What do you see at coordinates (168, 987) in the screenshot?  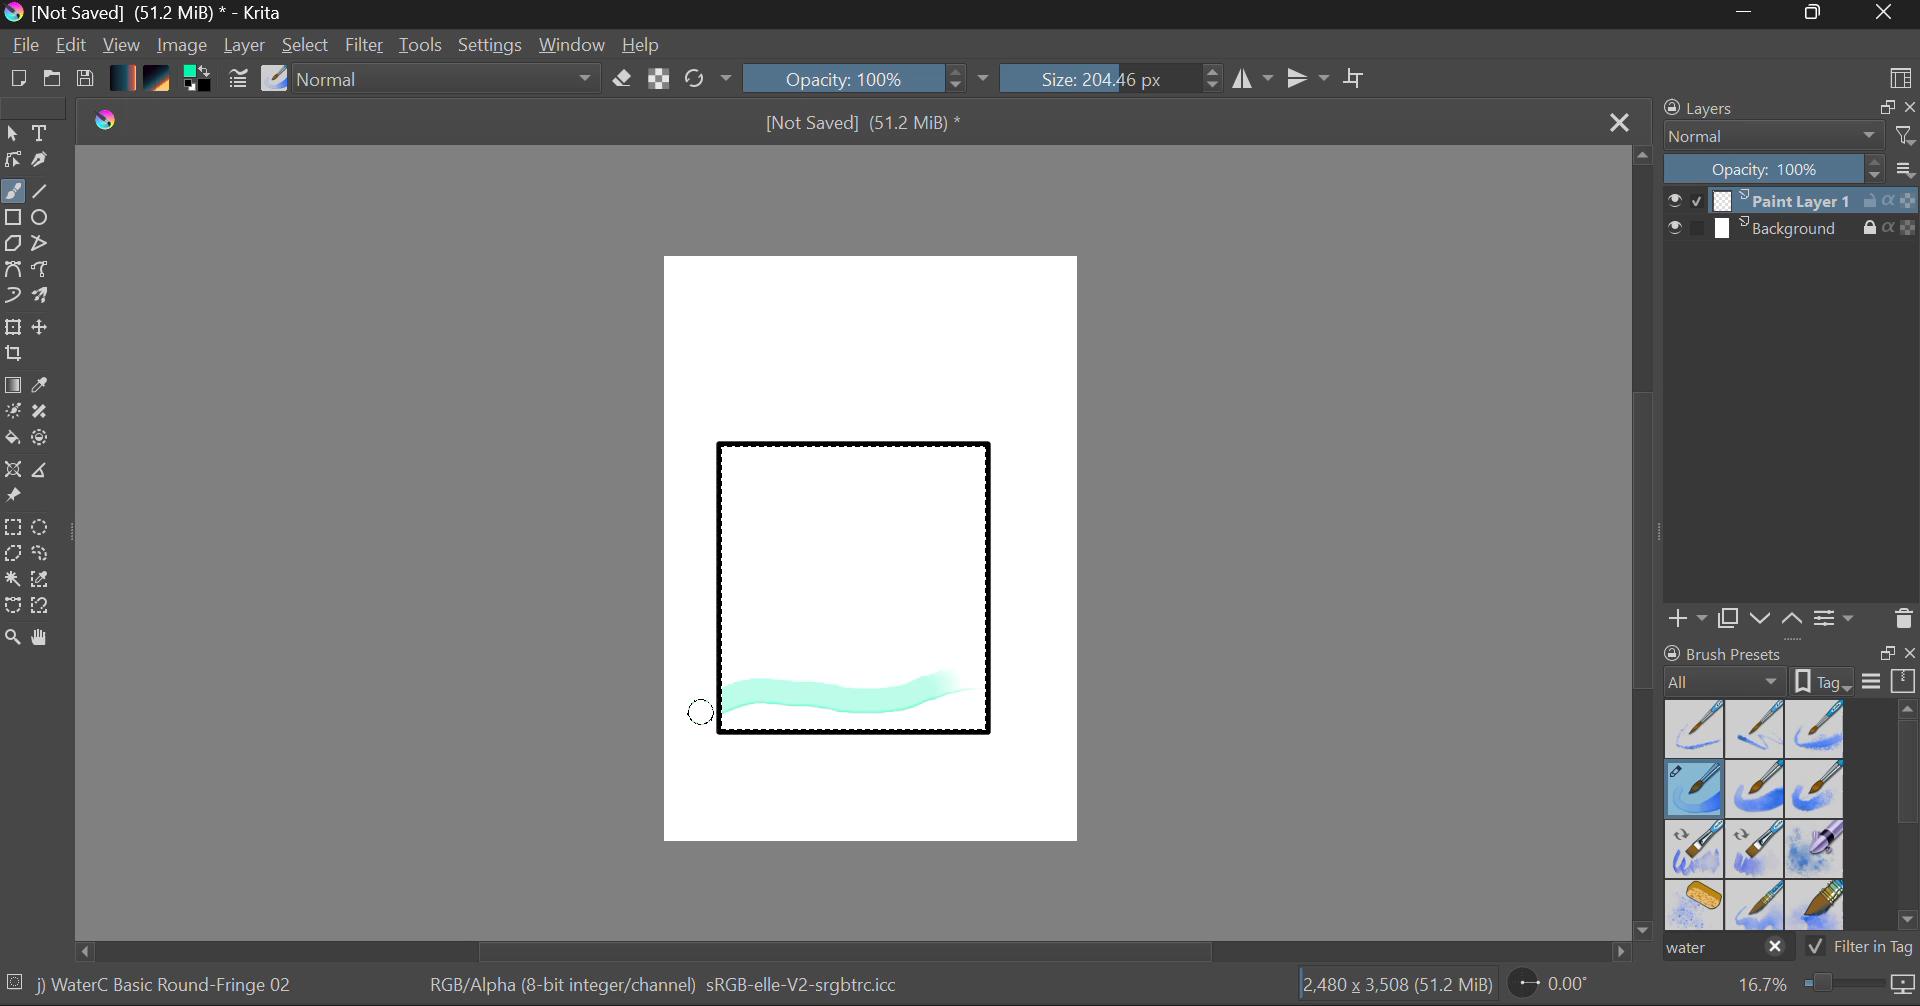 I see `Brush Selected` at bounding box center [168, 987].